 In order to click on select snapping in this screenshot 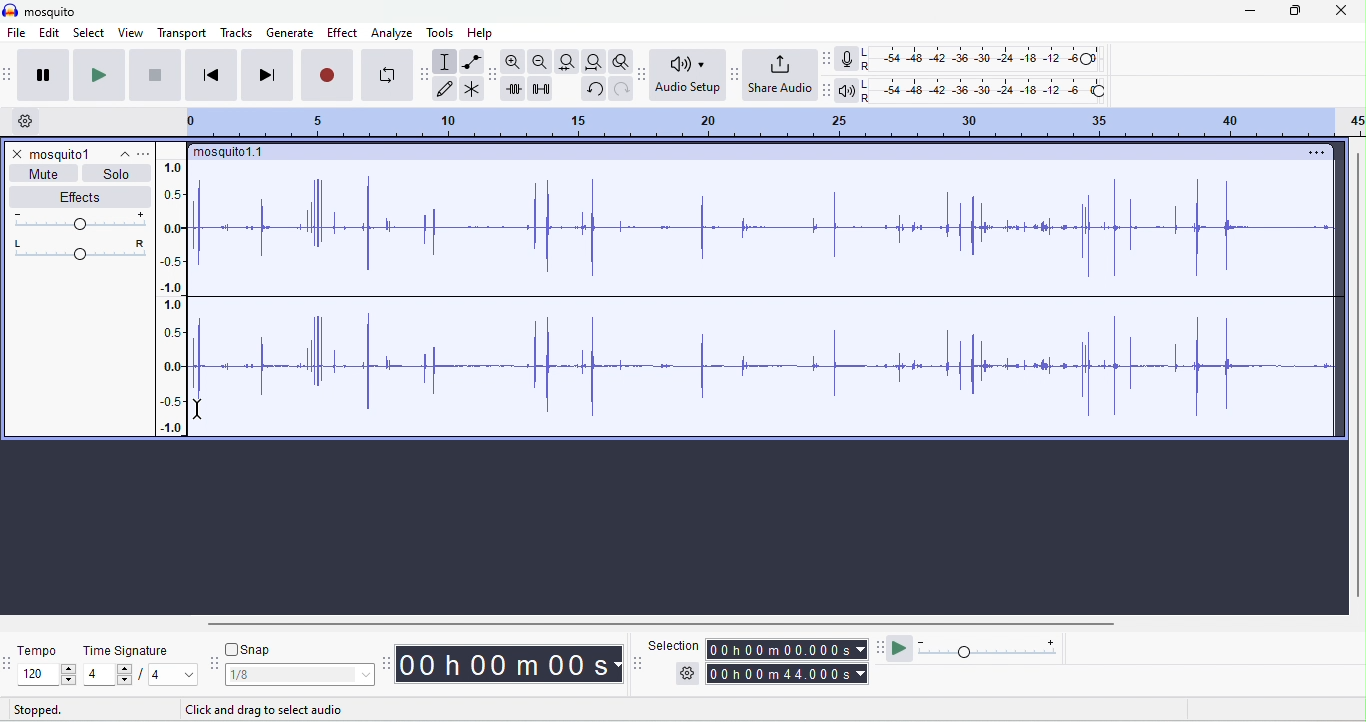, I will do `click(301, 675)`.